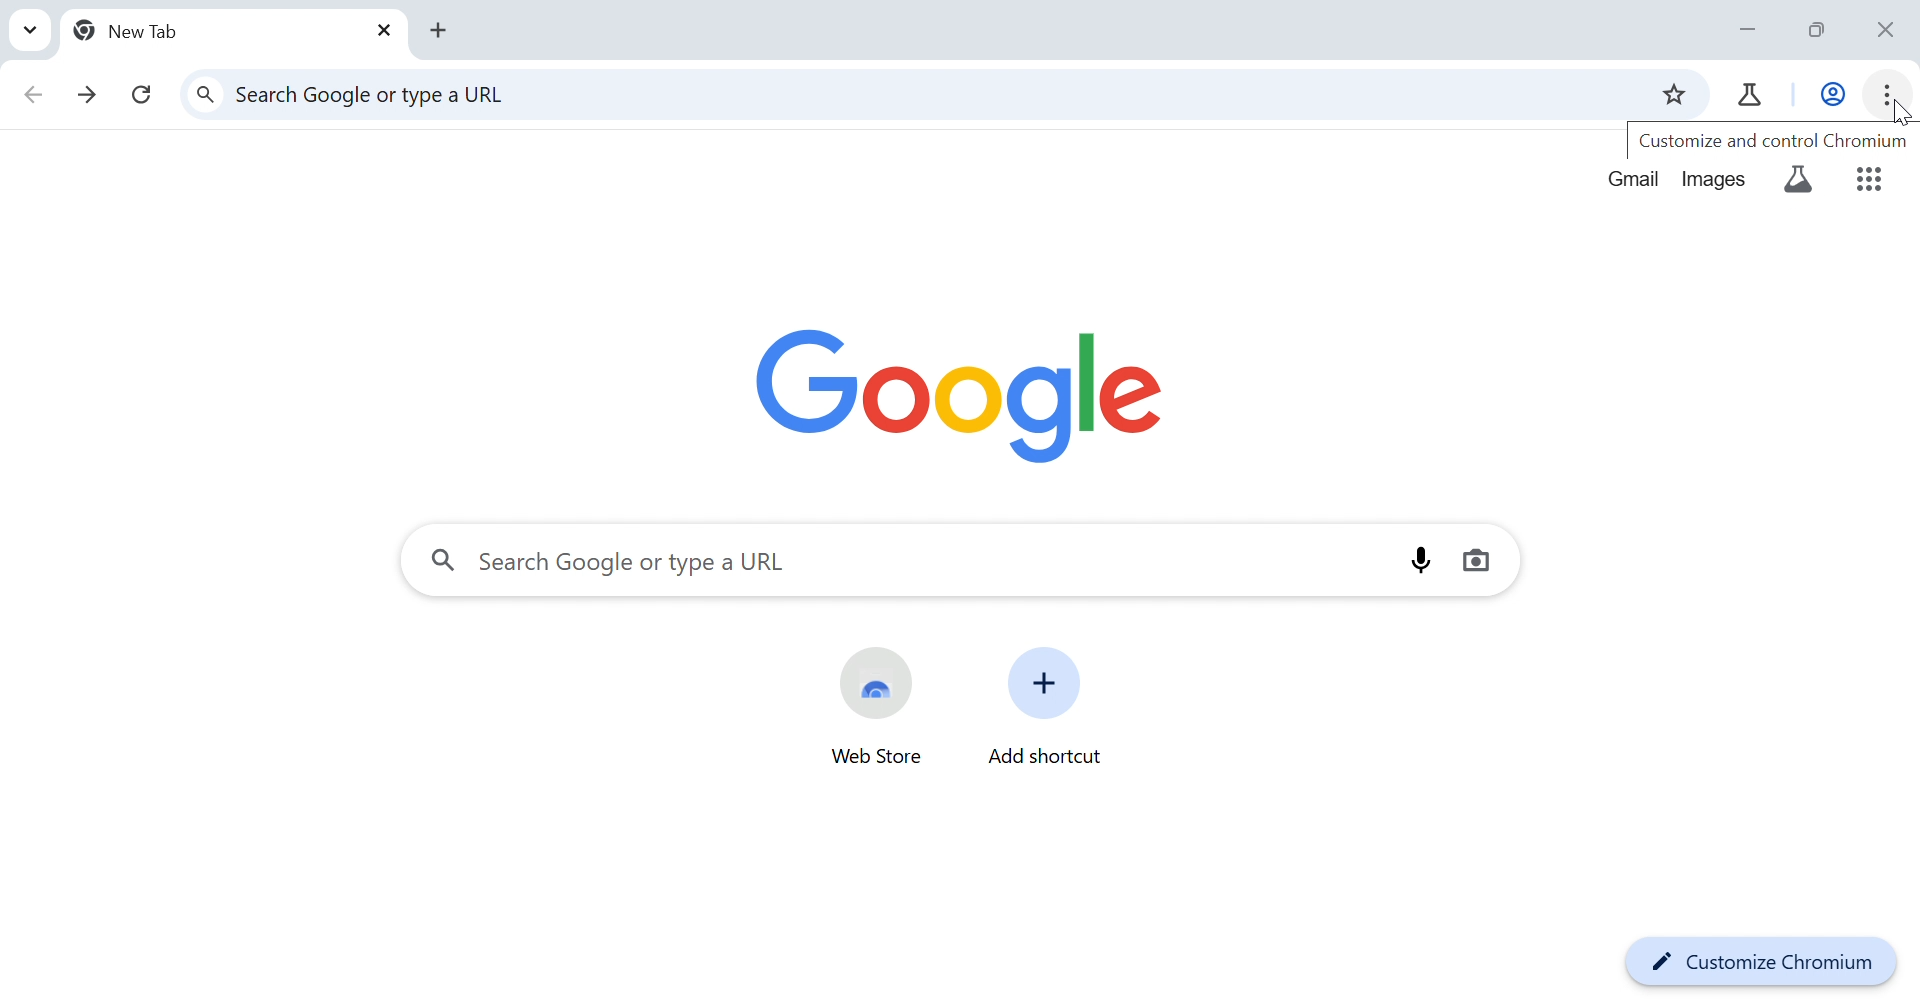 The height and width of the screenshot is (1008, 1920). Describe the element at coordinates (142, 96) in the screenshot. I see `Refresh` at that location.